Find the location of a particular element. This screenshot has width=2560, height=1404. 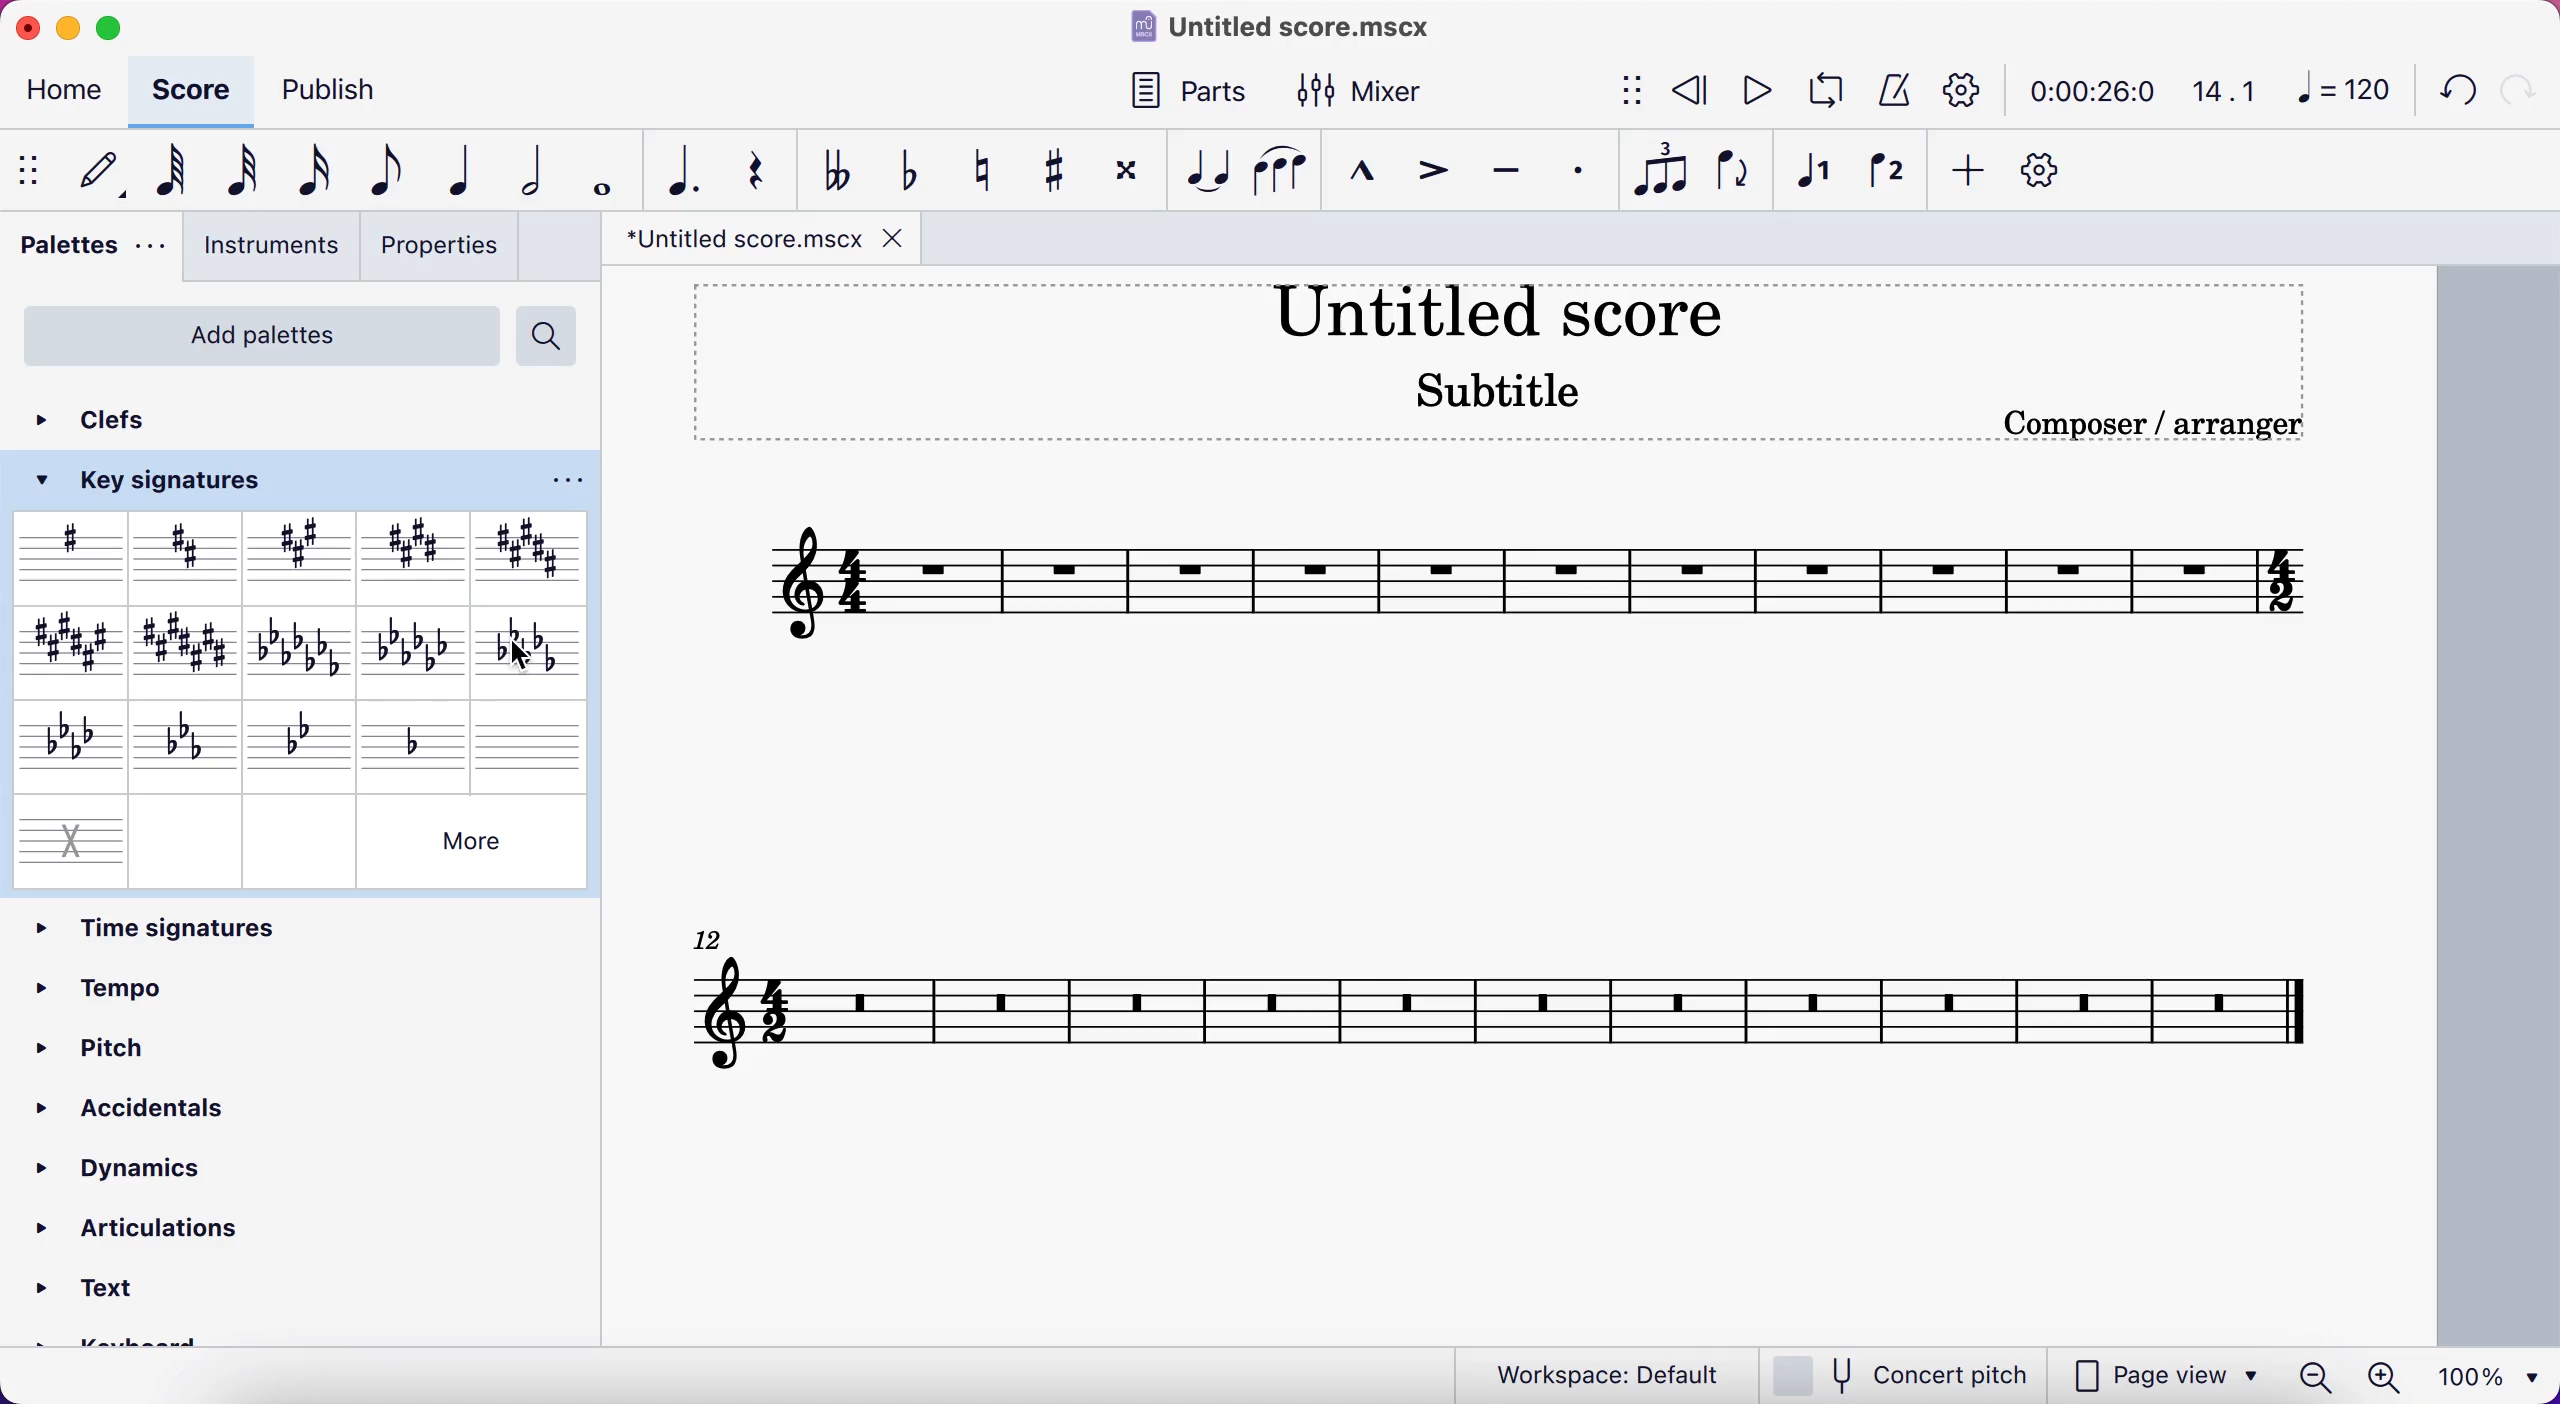

 is located at coordinates (473, 840).